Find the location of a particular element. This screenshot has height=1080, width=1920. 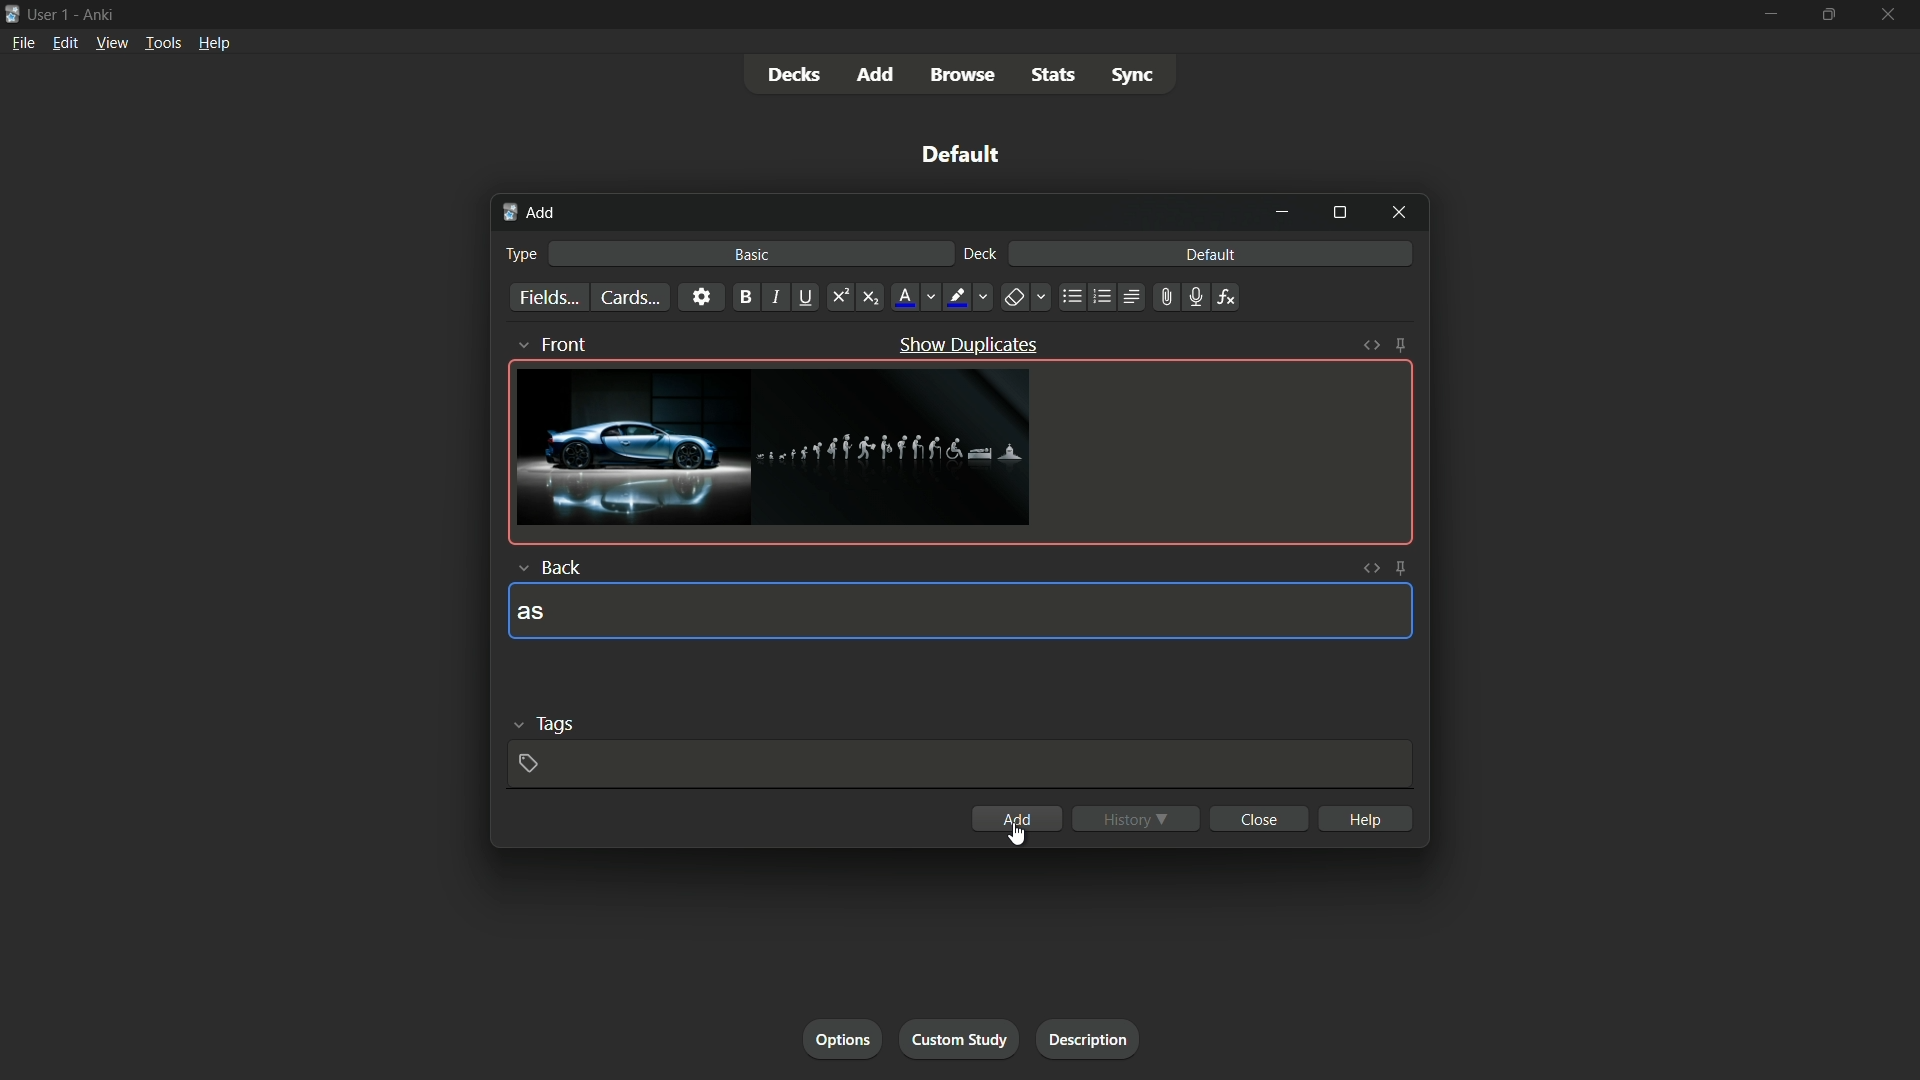

back is located at coordinates (548, 567).